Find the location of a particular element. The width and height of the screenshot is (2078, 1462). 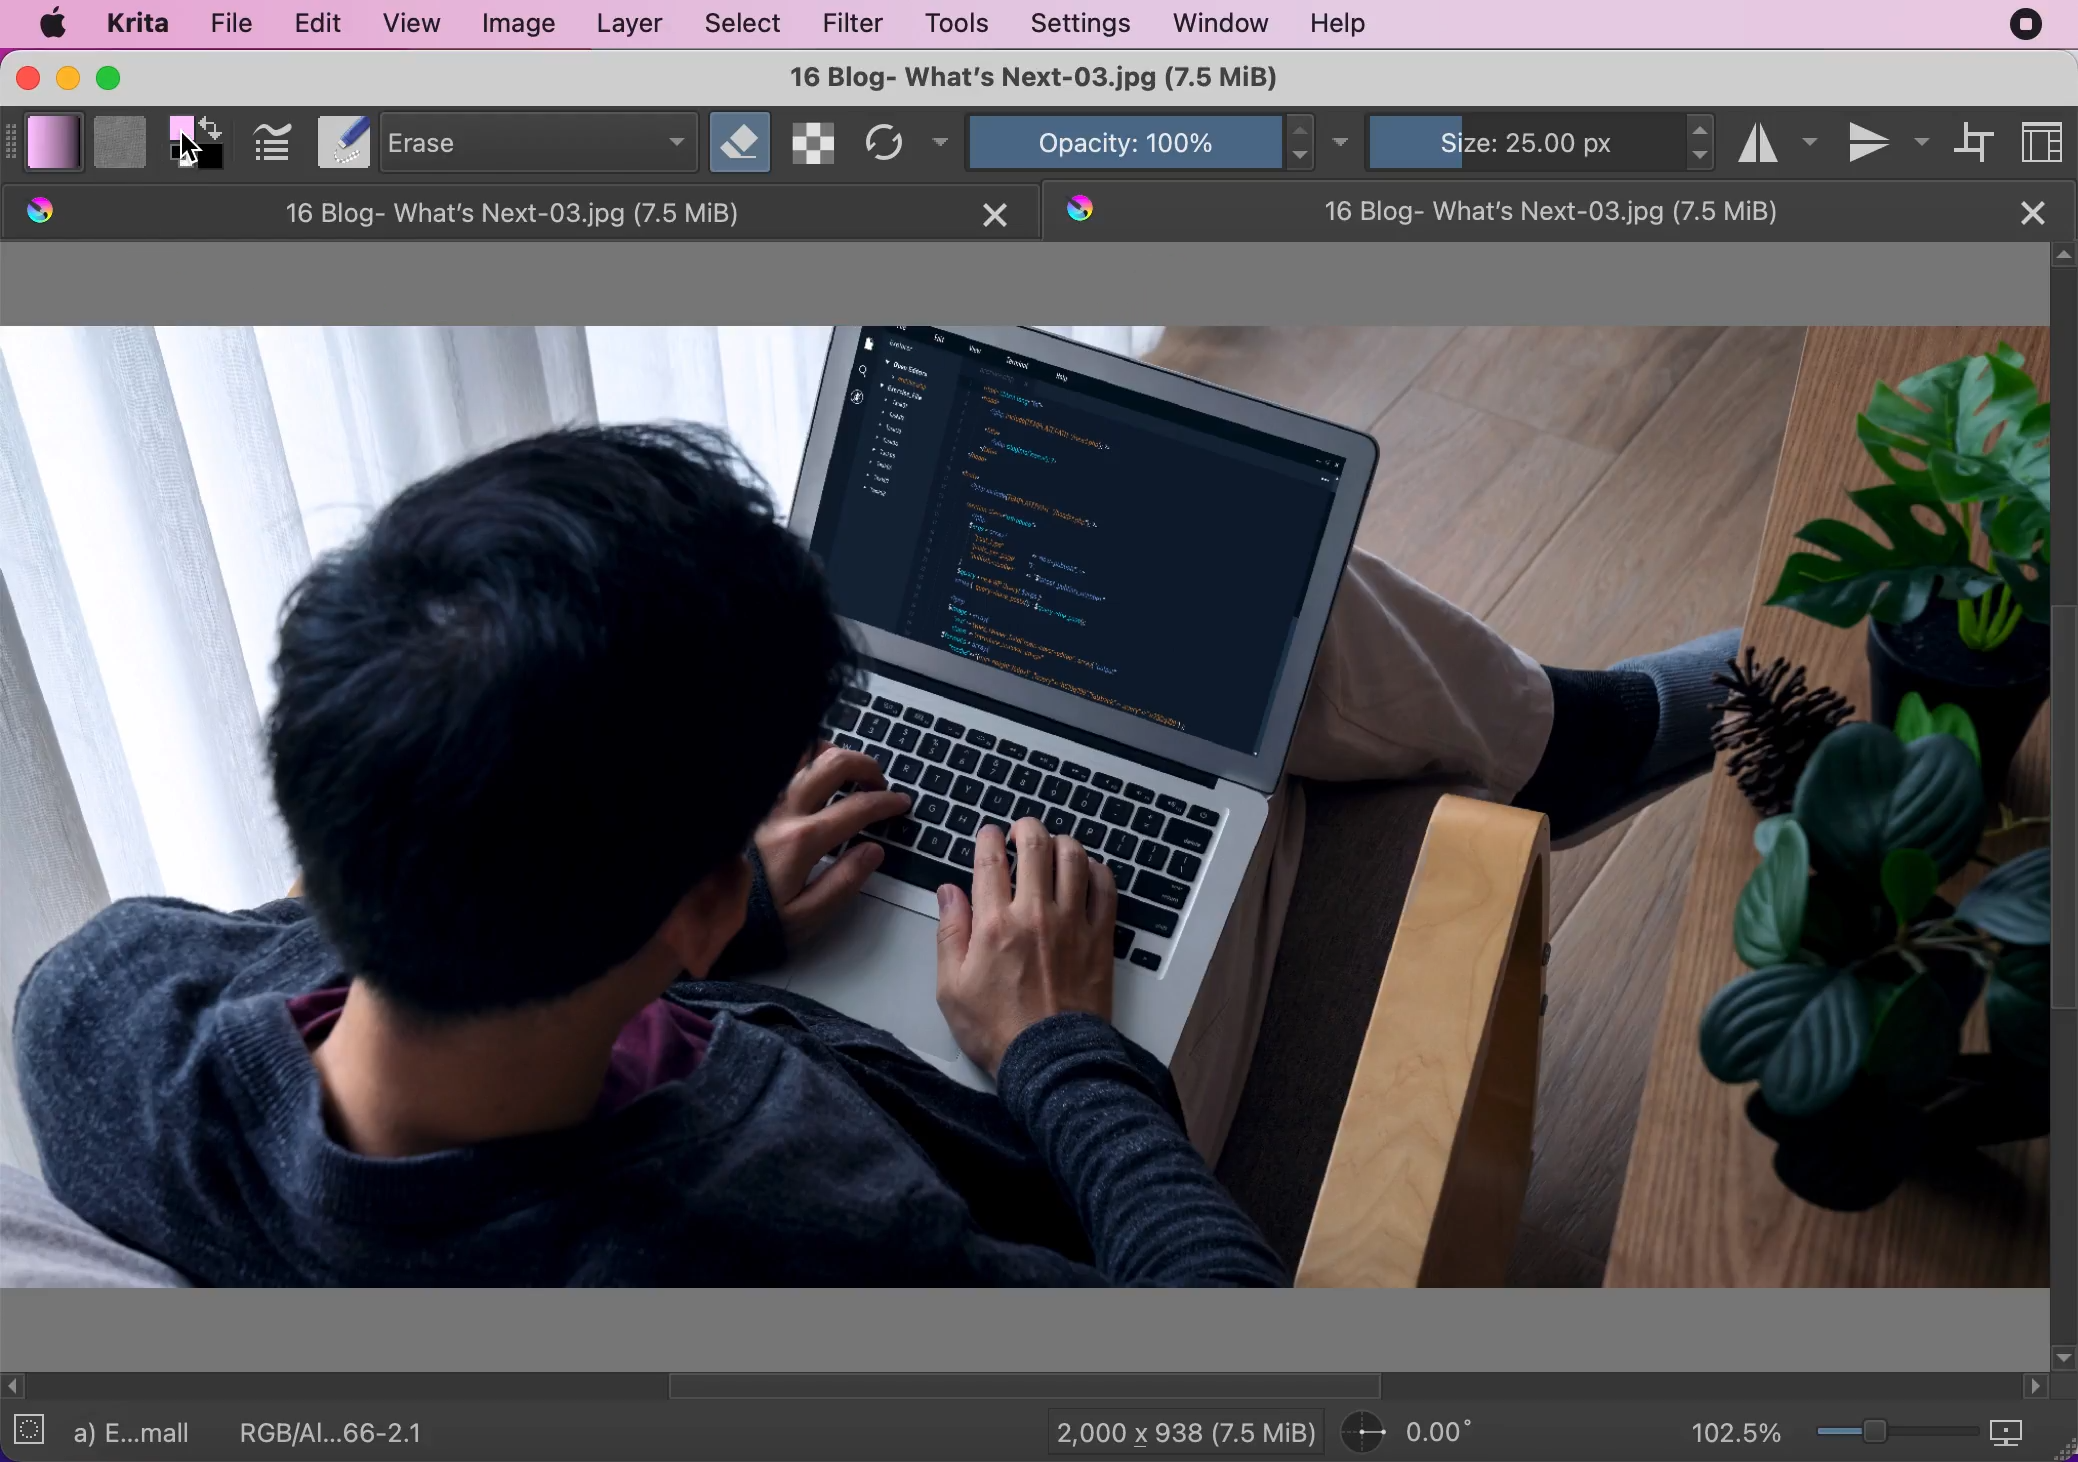

settings is located at coordinates (1081, 23).